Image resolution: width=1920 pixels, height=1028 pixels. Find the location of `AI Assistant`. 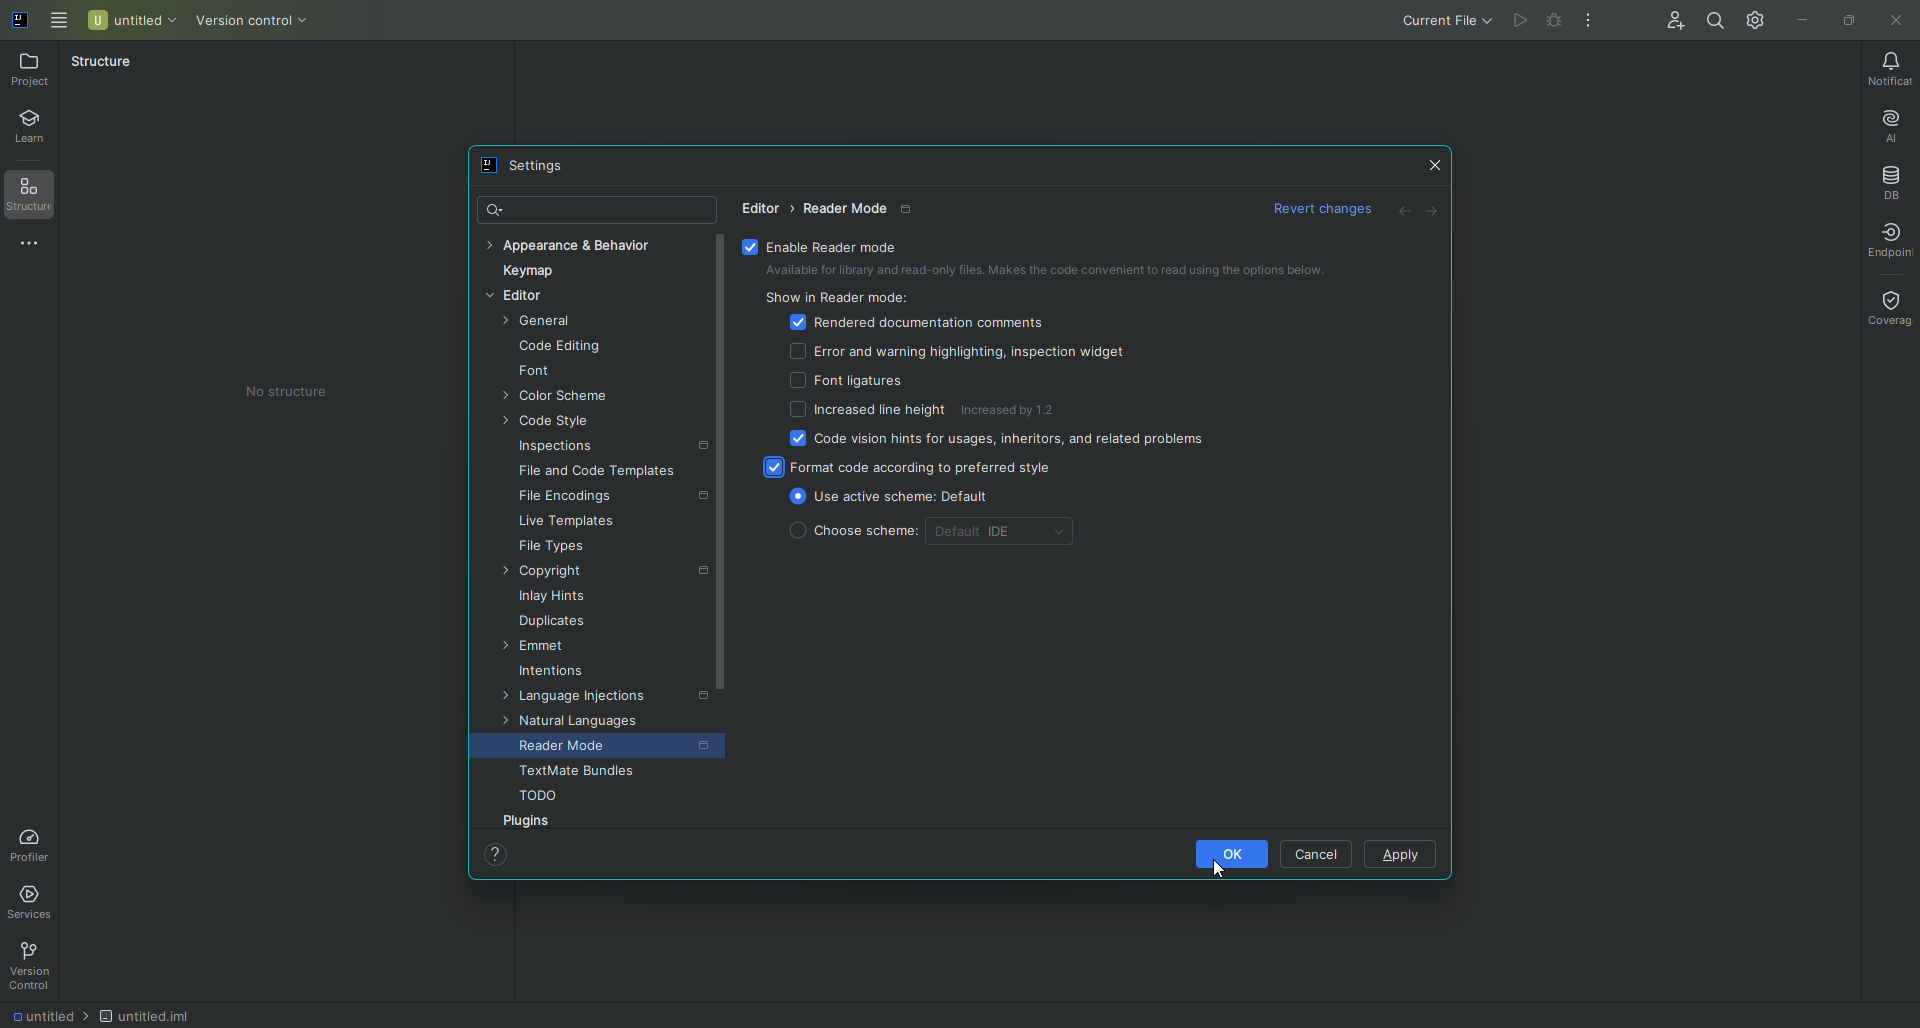

AI Assistant is located at coordinates (1891, 127).